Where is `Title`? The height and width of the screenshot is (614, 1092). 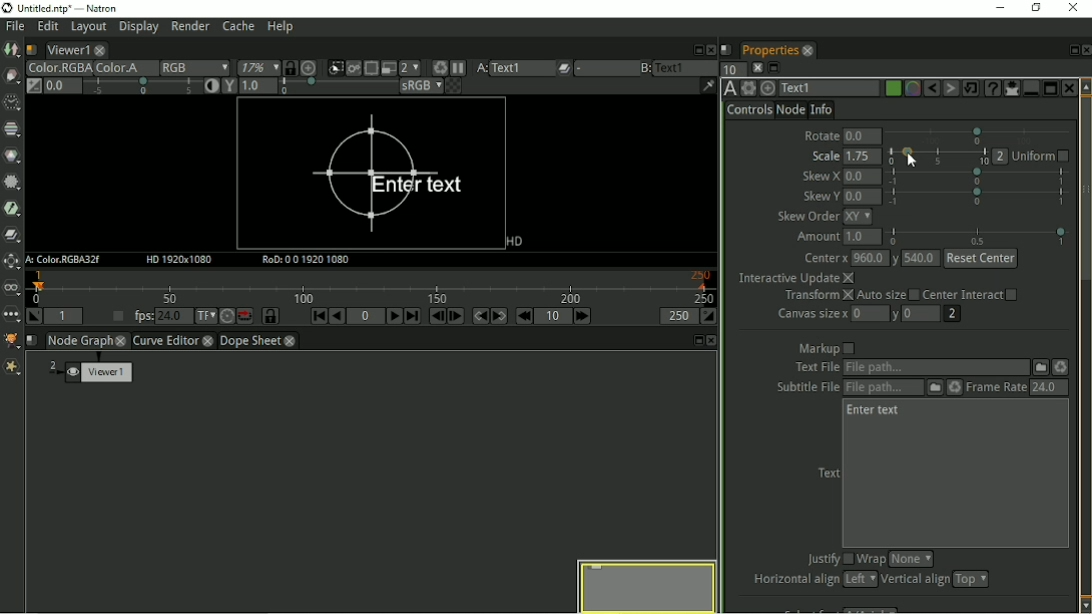 Title is located at coordinates (61, 8).